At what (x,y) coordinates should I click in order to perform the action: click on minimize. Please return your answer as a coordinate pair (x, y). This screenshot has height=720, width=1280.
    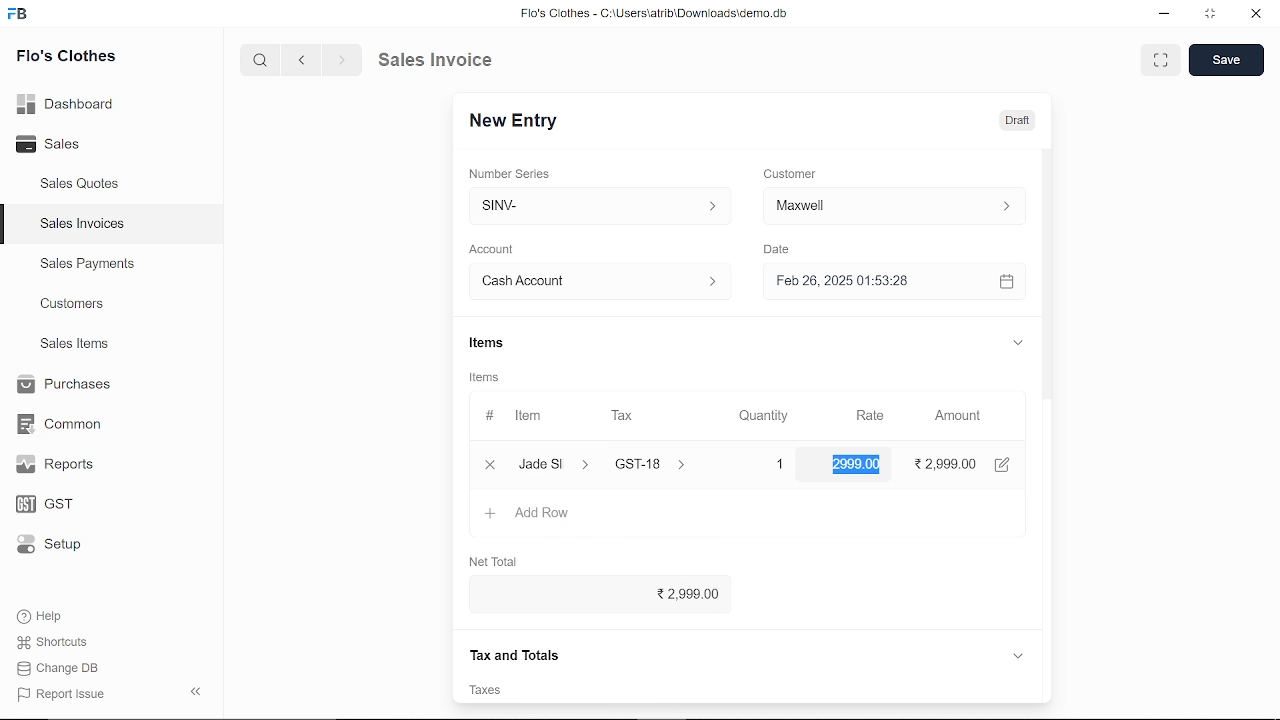
    Looking at the image, I should click on (1166, 16).